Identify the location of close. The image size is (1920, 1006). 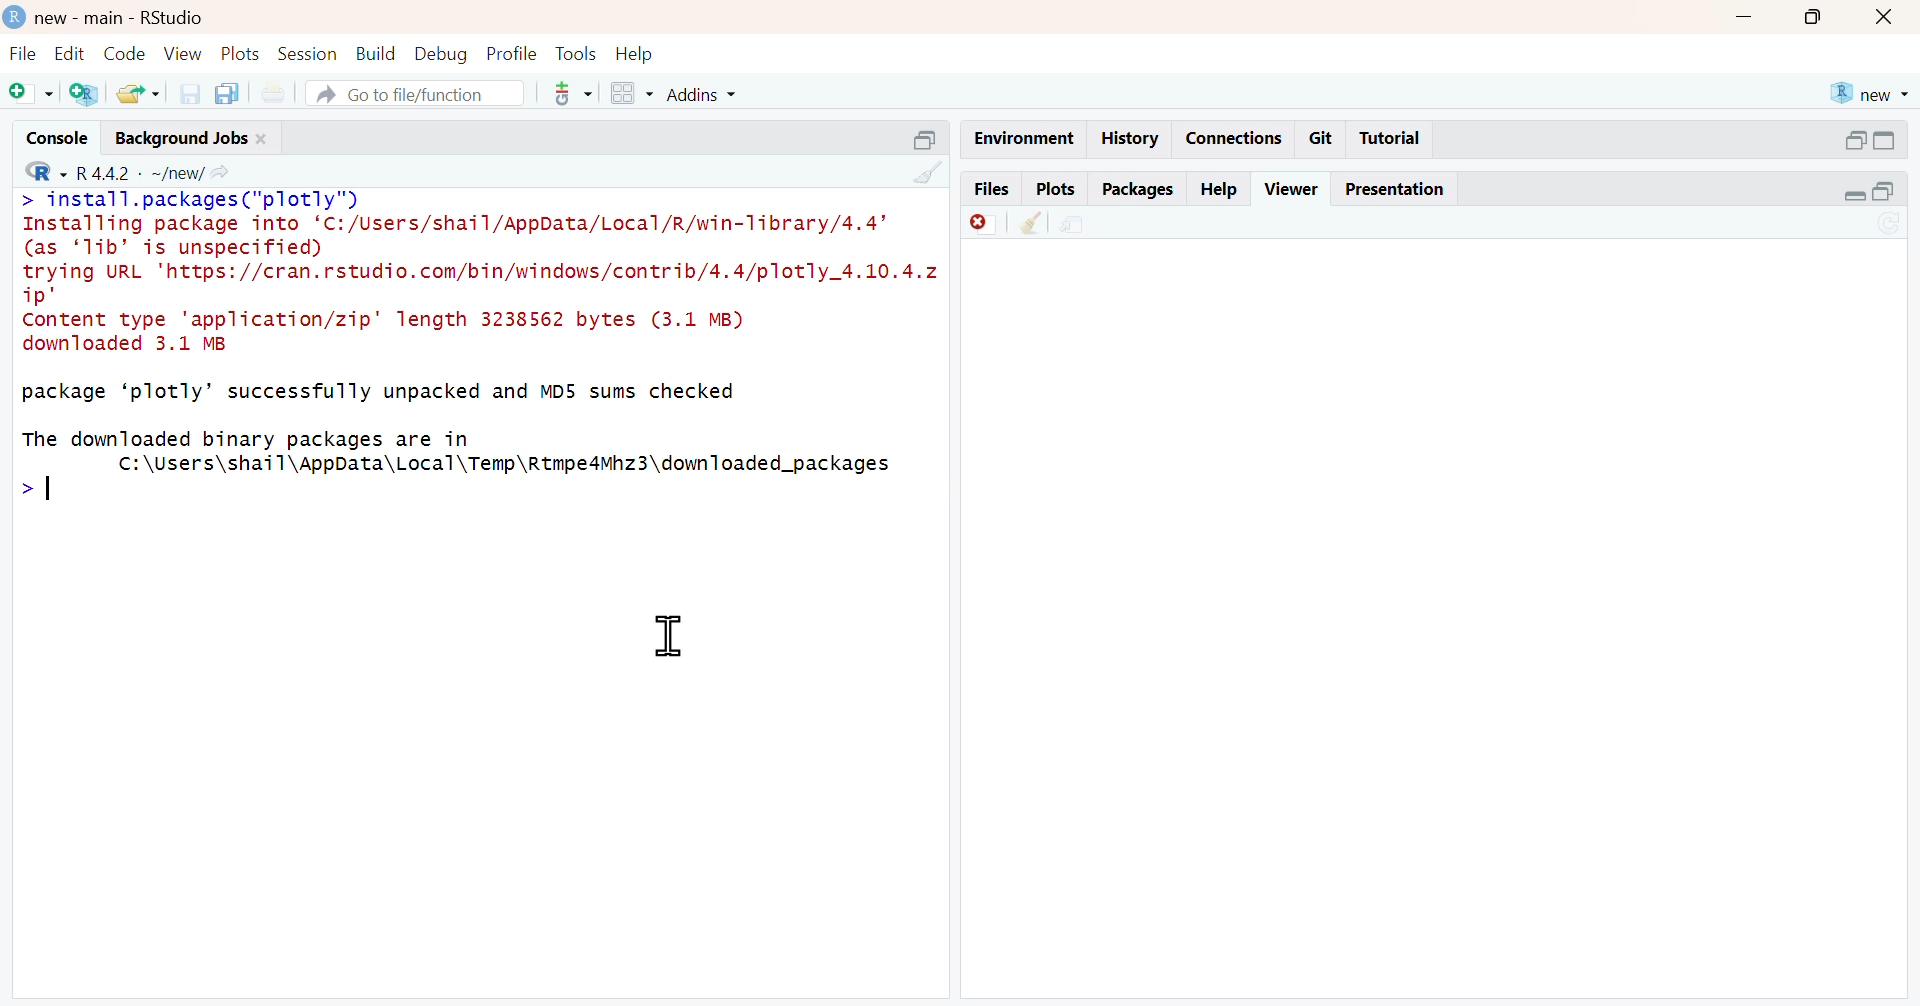
(267, 137).